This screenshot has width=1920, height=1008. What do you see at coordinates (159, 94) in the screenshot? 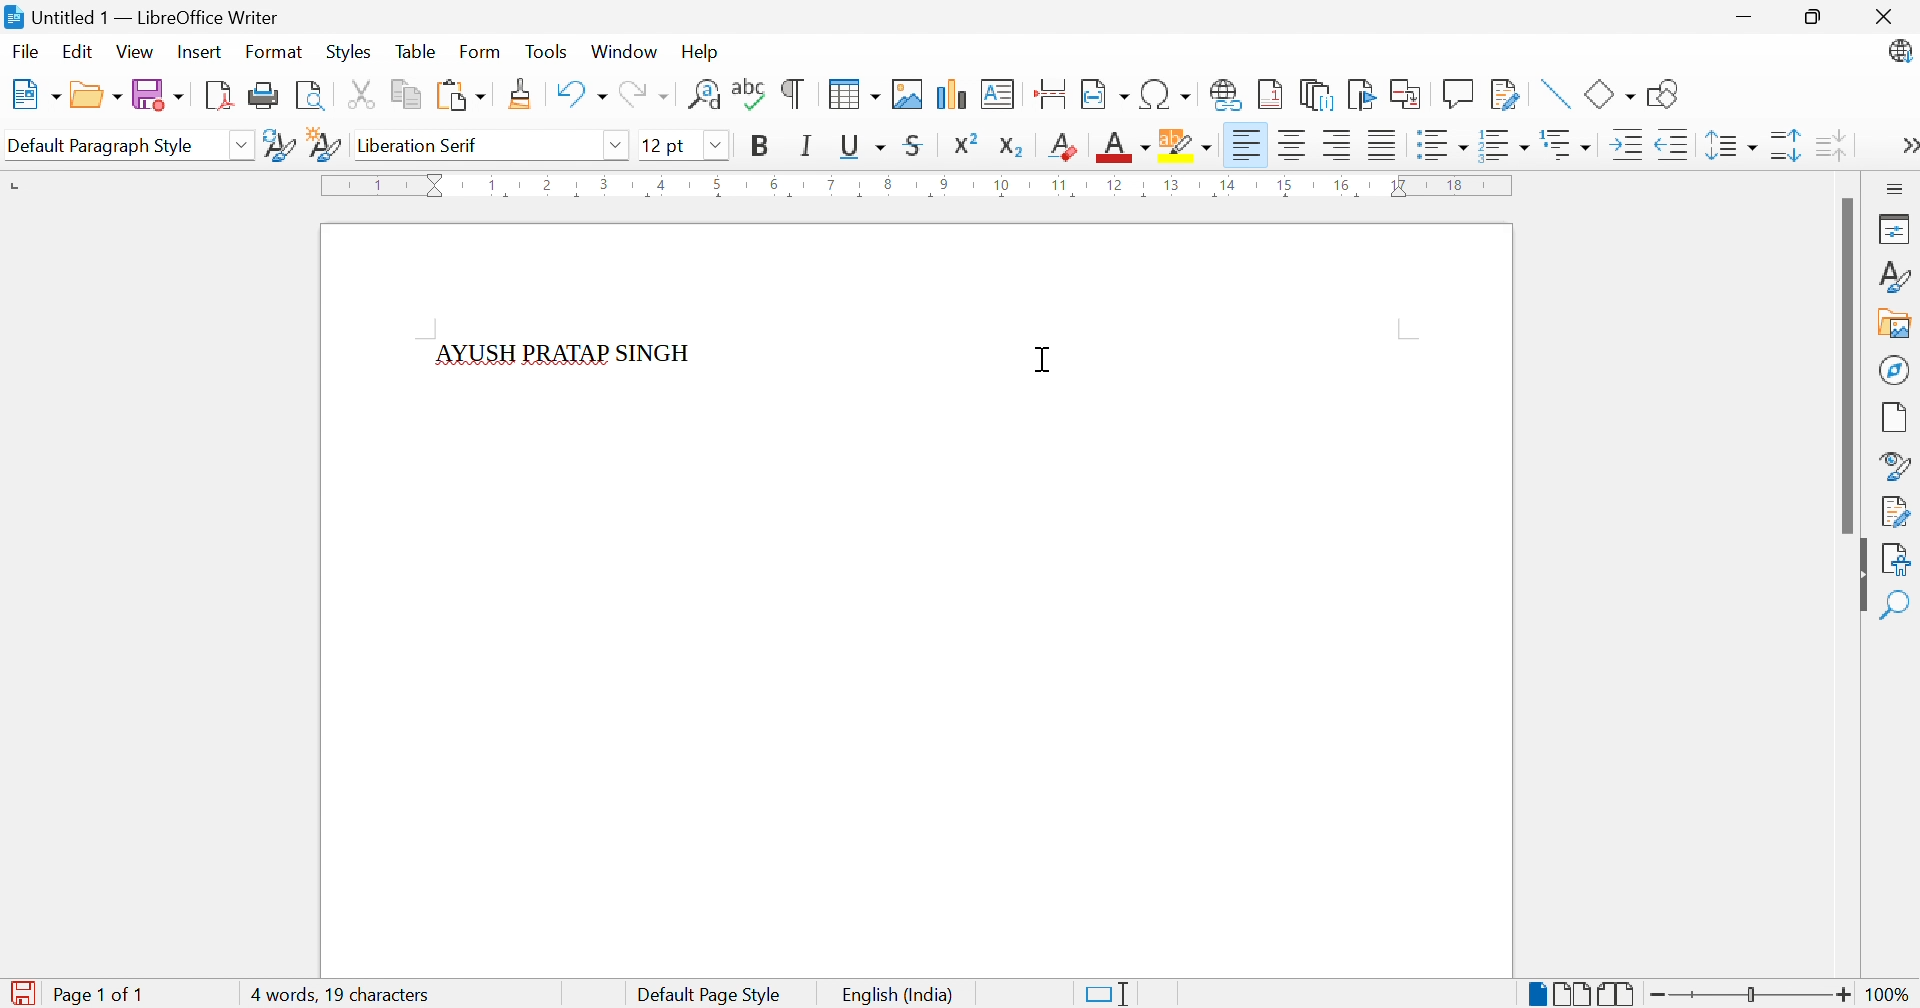
I see `Save` at bounding box center [159, 94].